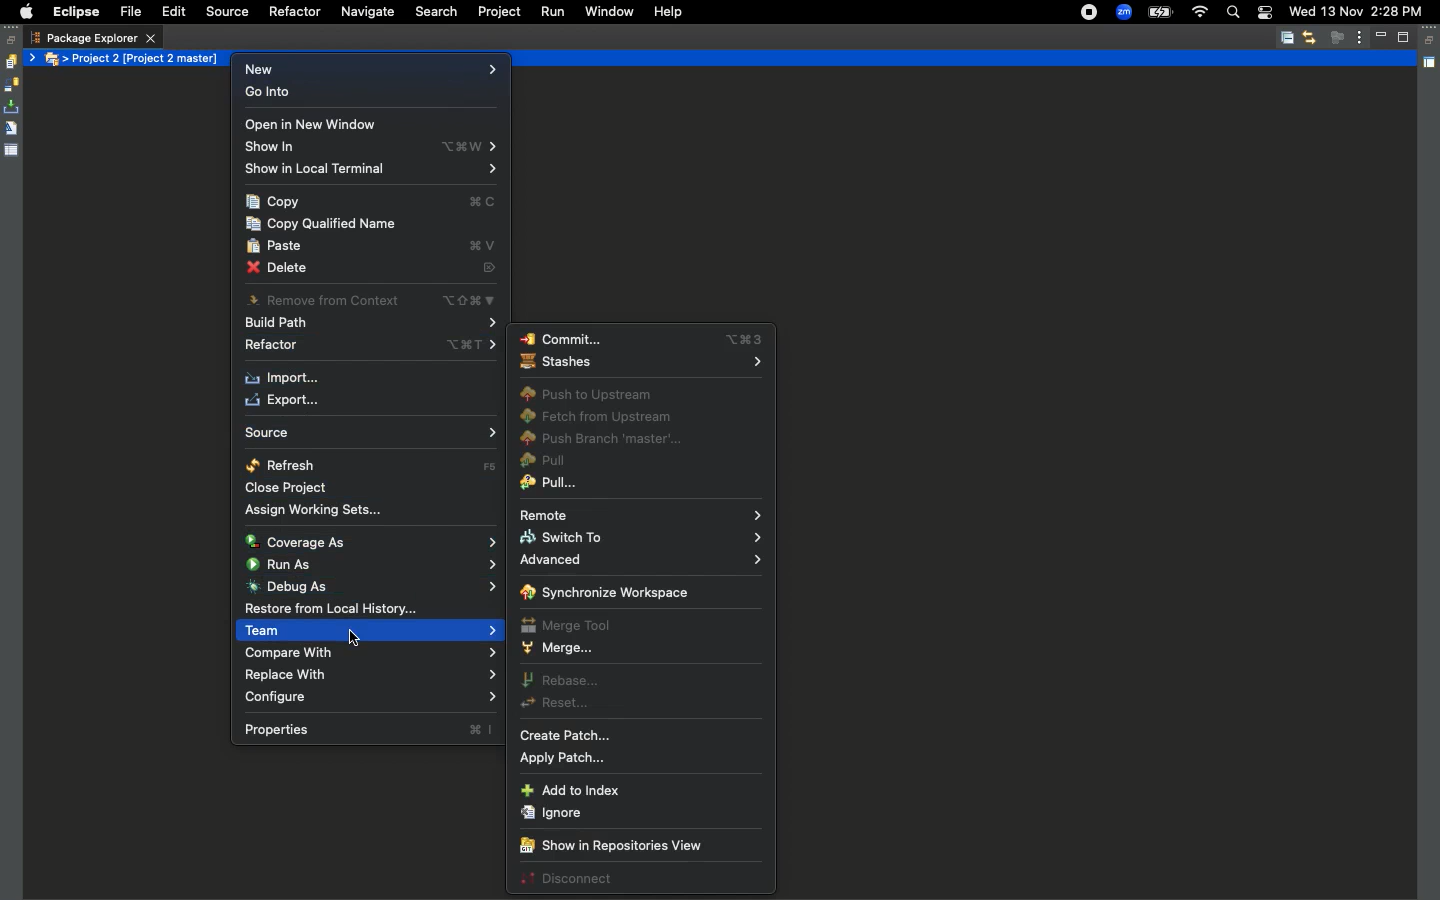  Describe the element at coordinates (370, 651) in the screenshot. I see `Team` at that location.